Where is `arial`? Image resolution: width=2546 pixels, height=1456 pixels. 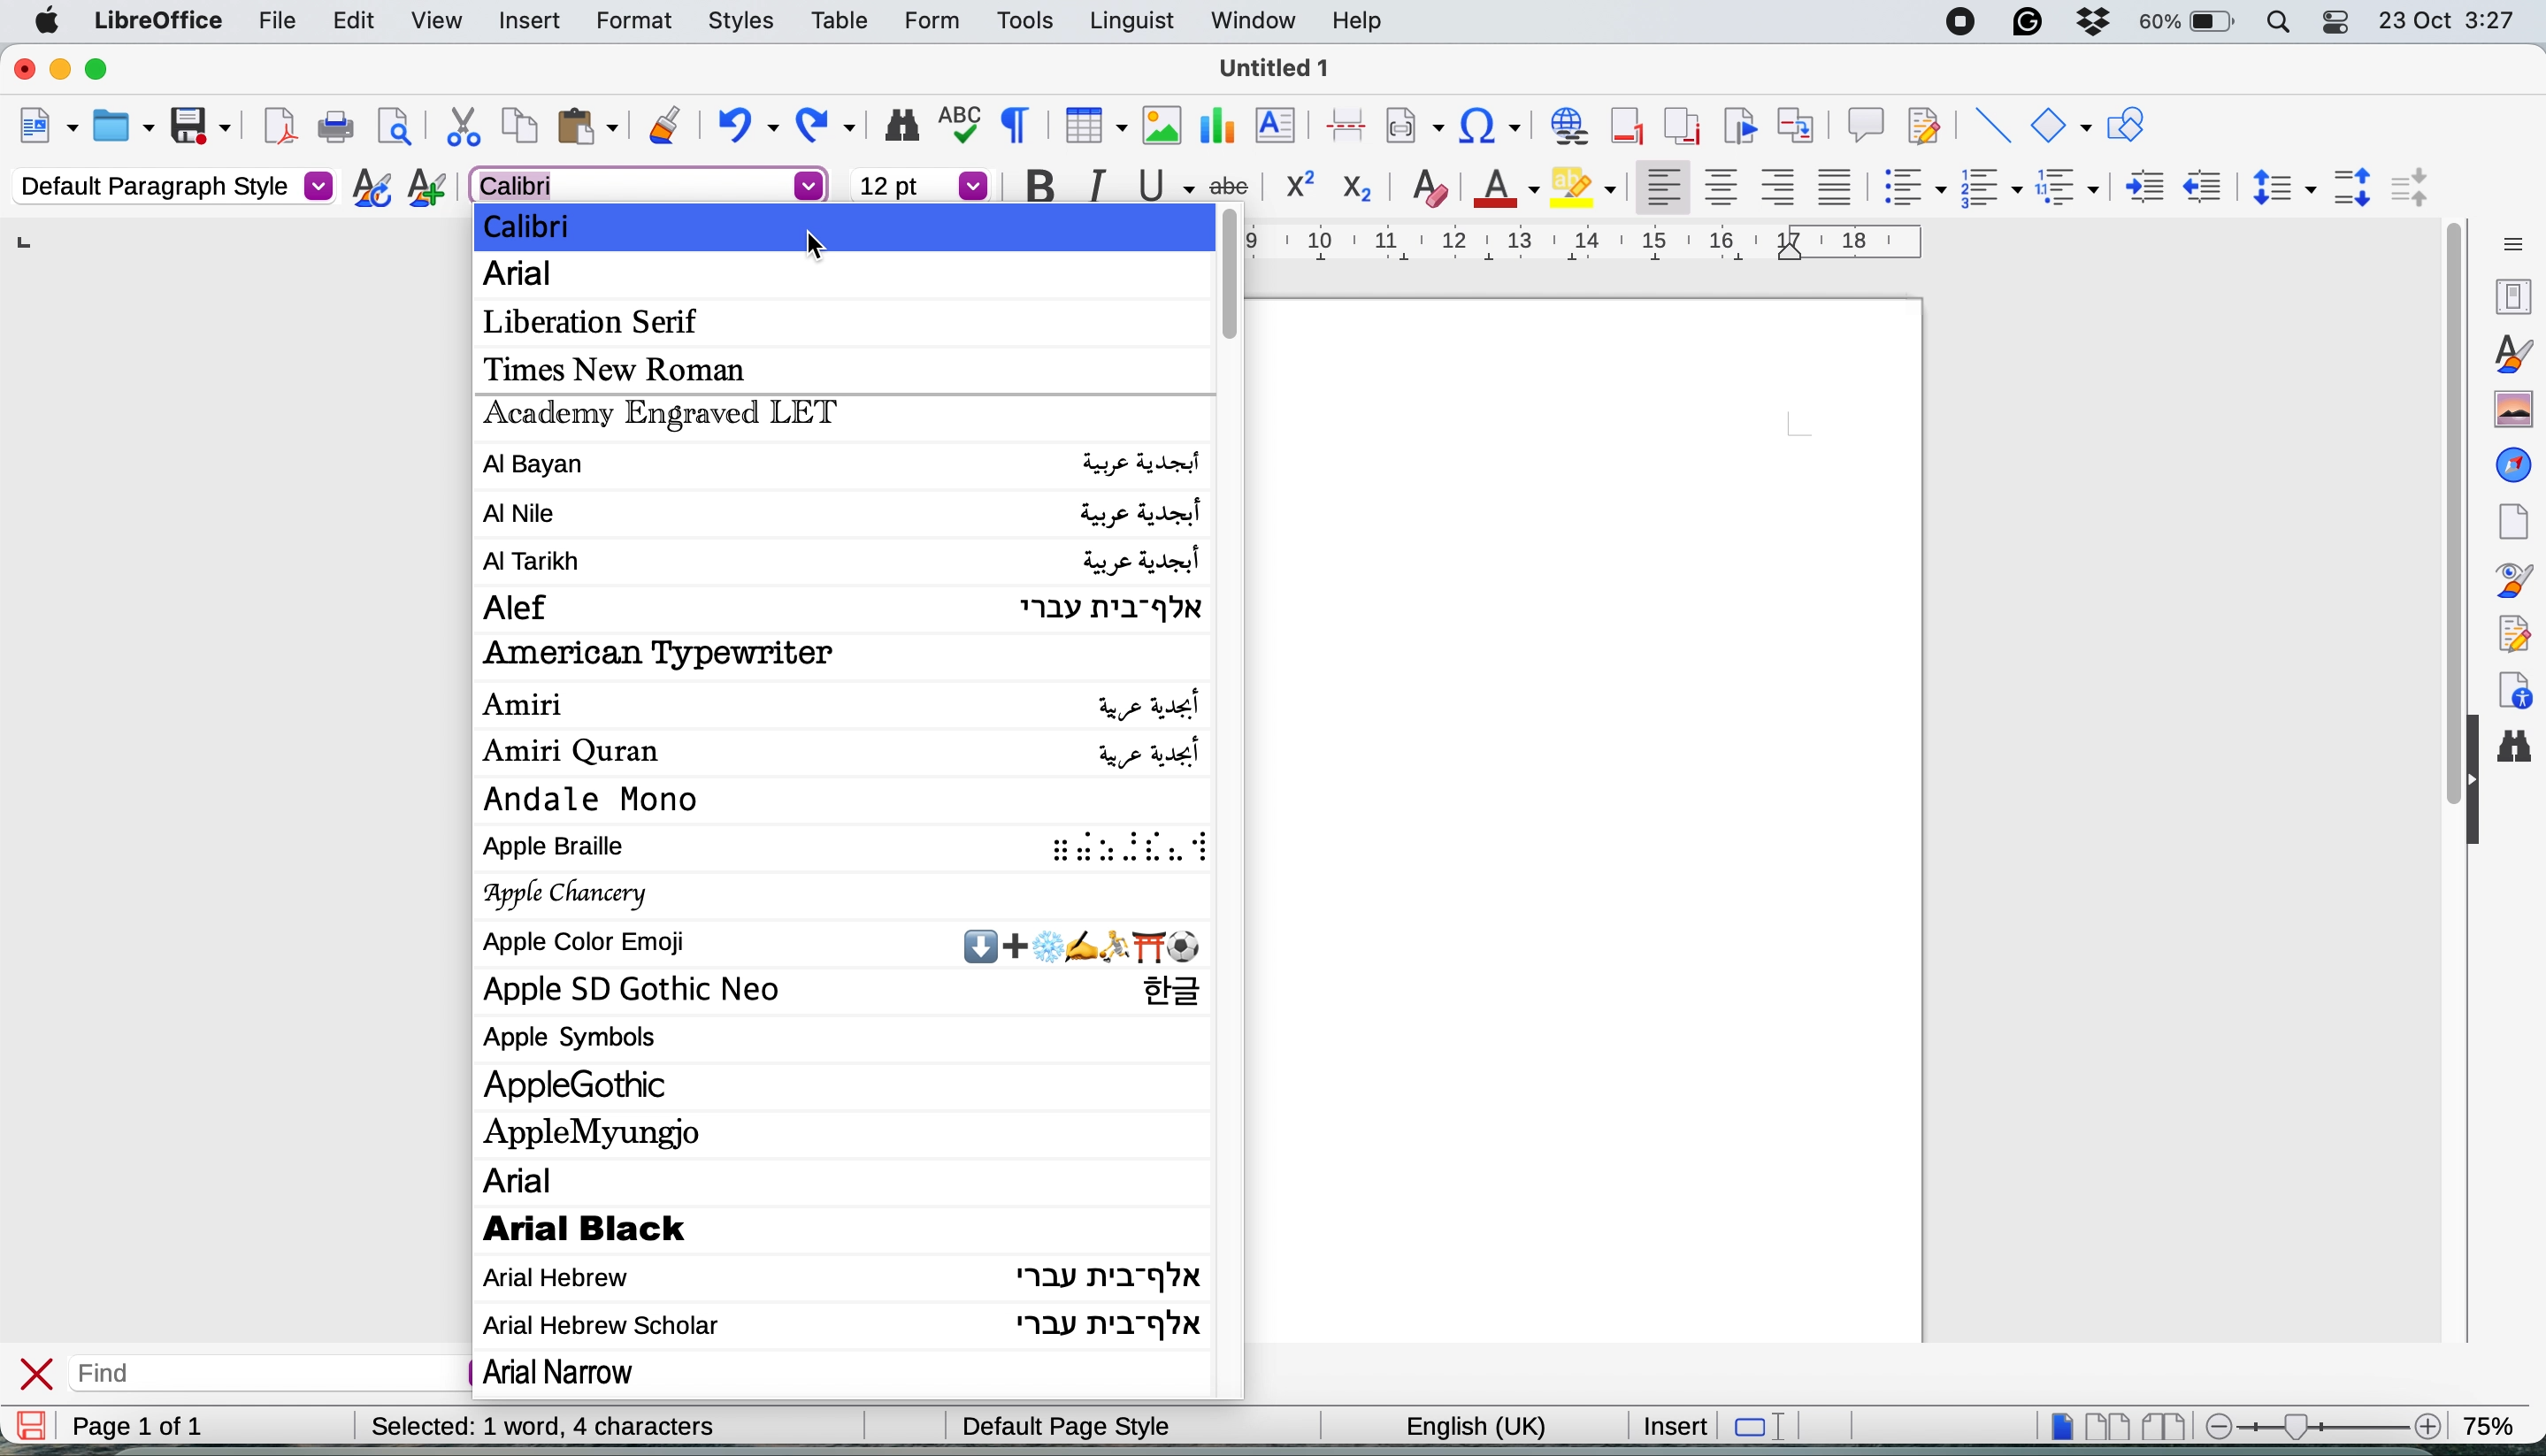 arial is located at coordinates (528, 1179).